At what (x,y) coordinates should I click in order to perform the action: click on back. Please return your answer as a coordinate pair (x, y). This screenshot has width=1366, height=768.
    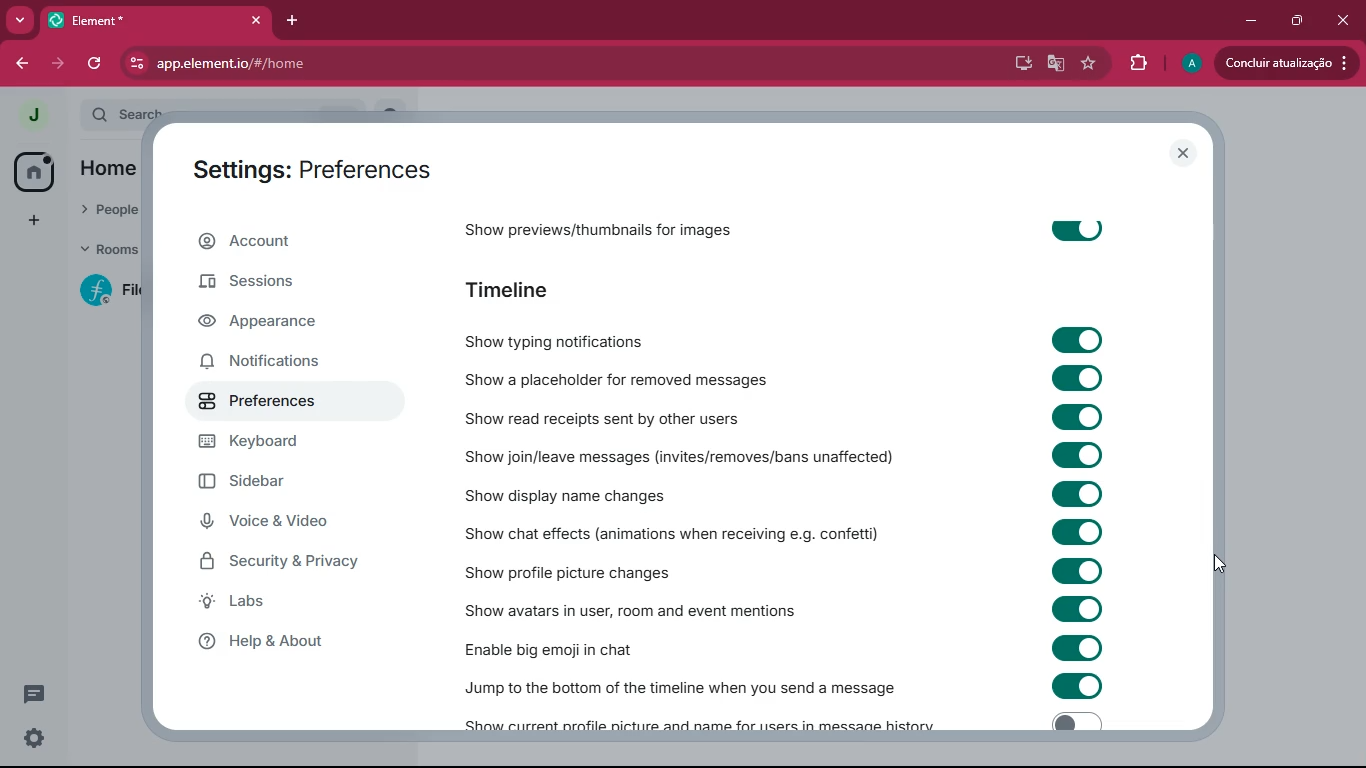
    Looking at the image, I should click on (19, 63).